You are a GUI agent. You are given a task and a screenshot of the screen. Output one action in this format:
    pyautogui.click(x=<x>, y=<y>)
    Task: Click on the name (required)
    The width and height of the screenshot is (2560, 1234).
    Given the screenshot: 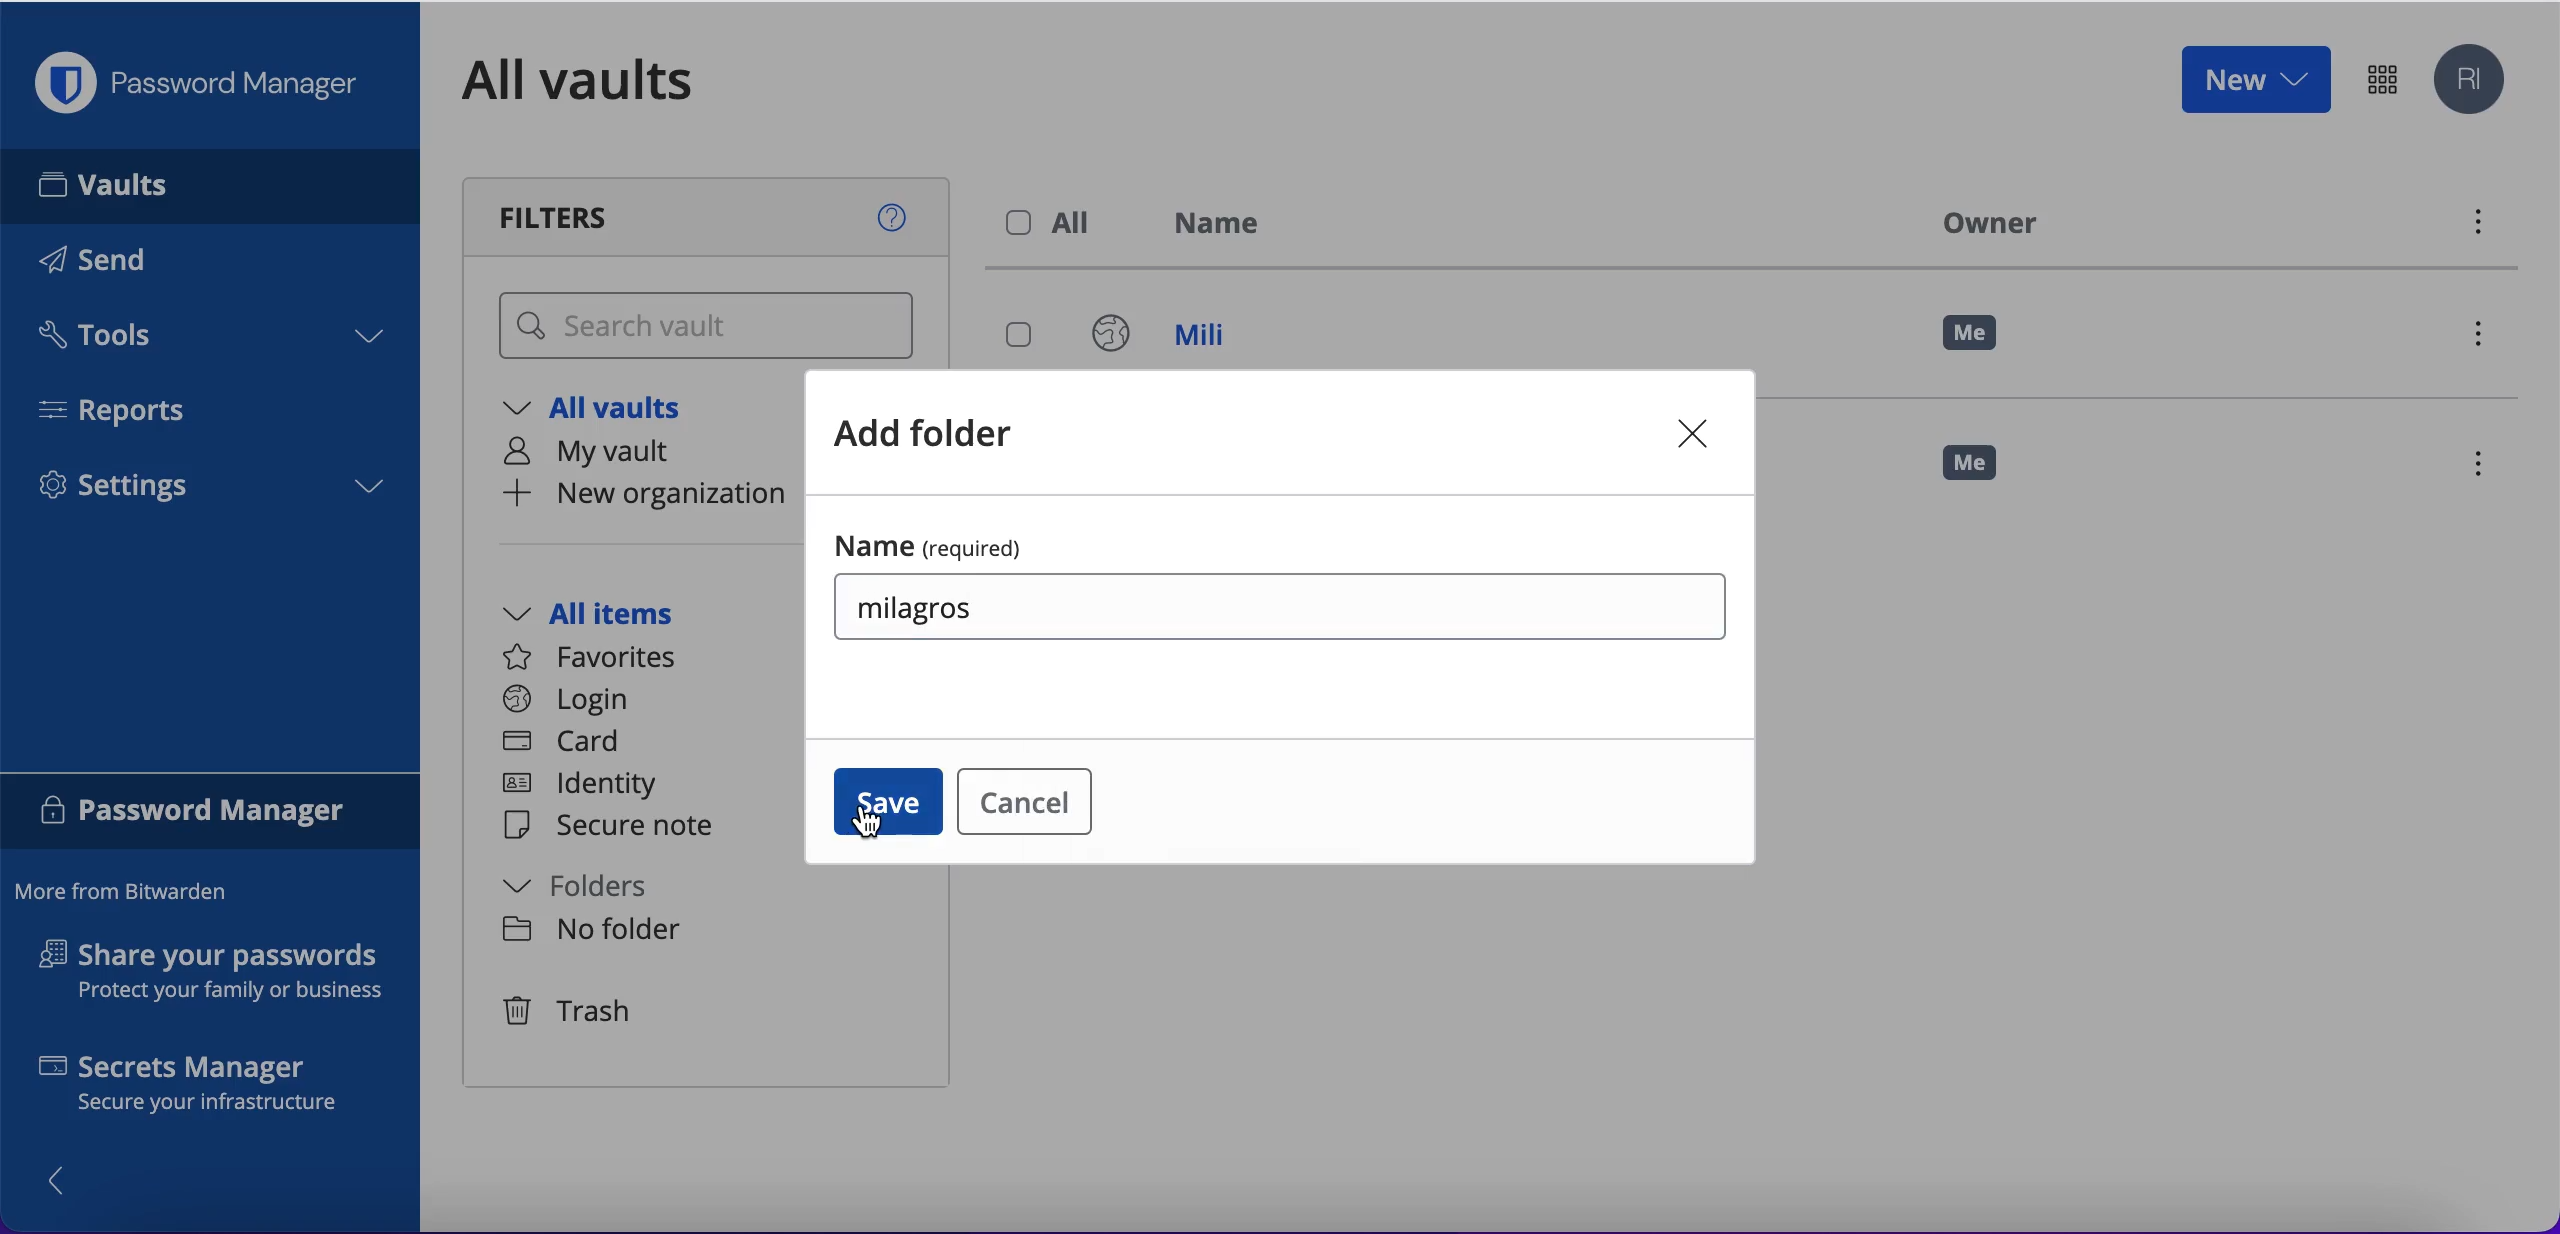 What is the action you would take?
    pyautogui.click(x=940, y=541)
    